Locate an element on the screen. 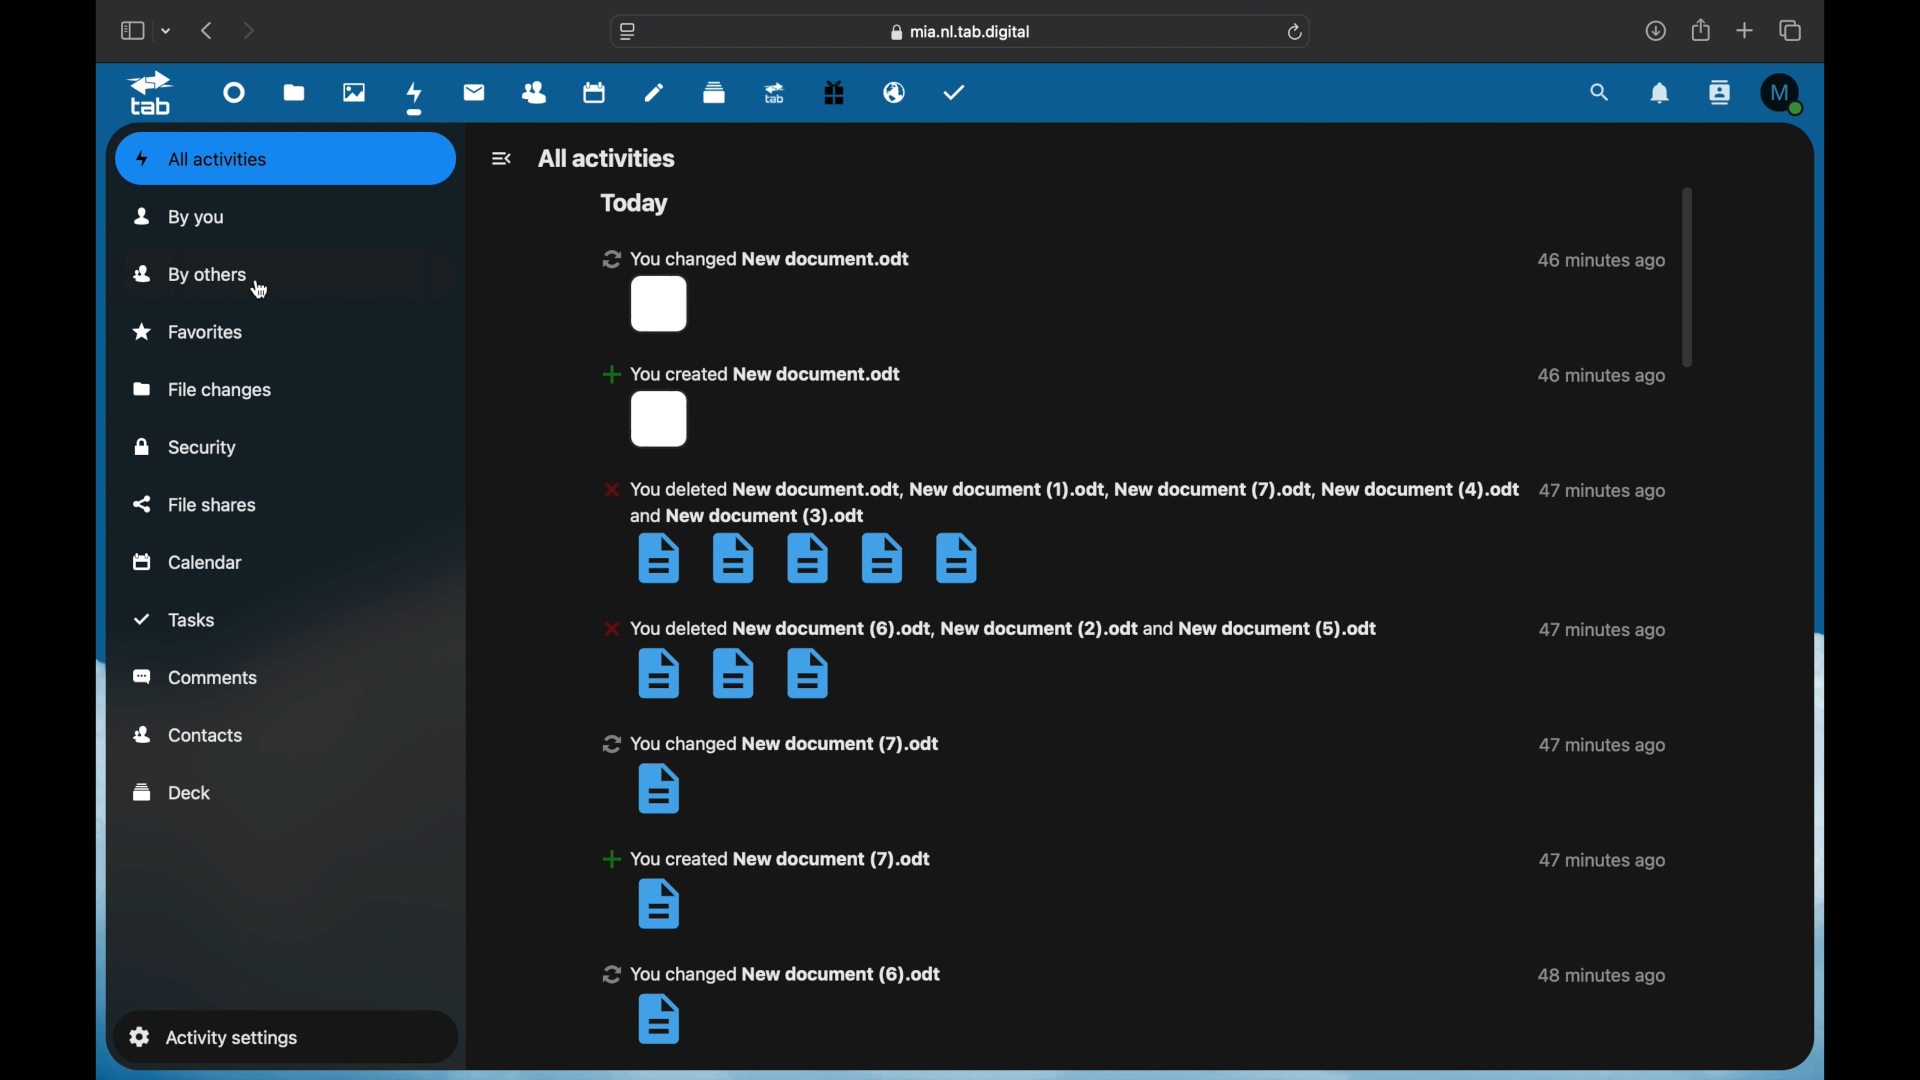  free trial is located at coordinates (835, 94).